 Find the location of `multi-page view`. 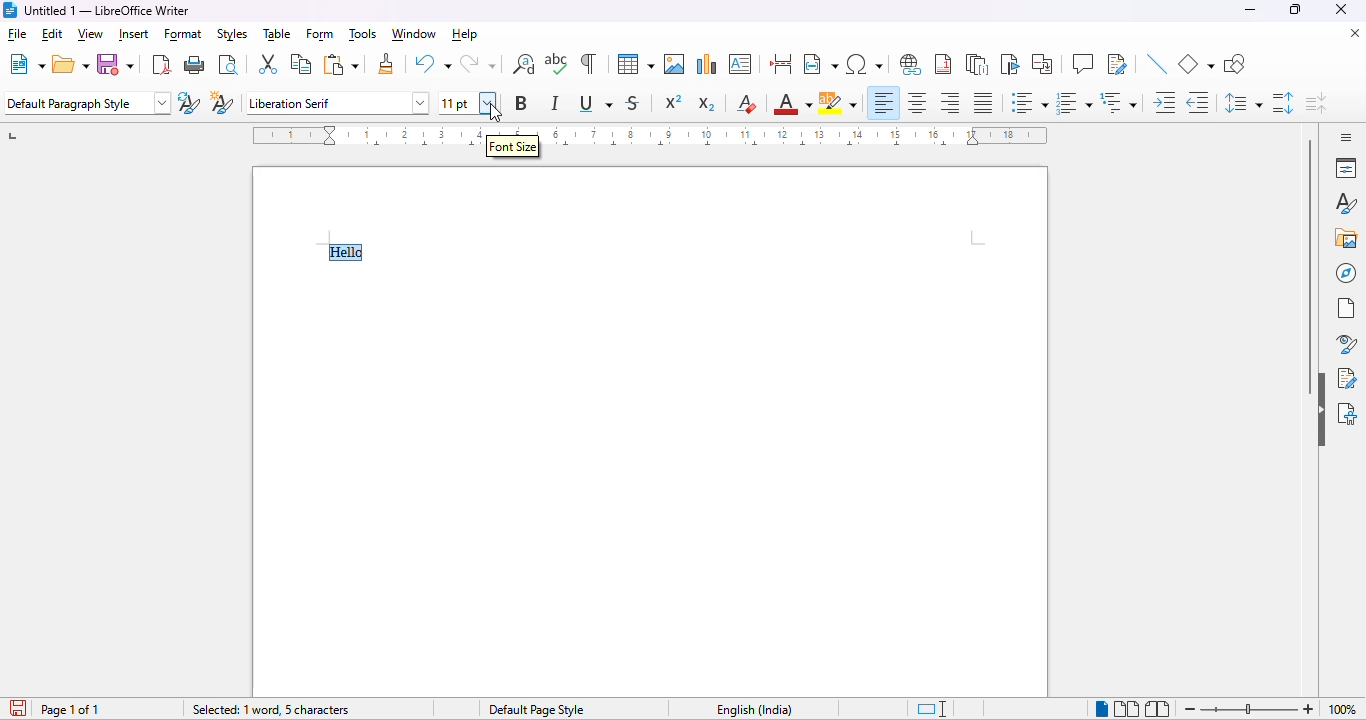

multi-page view is located at coordinates (1126, 709).